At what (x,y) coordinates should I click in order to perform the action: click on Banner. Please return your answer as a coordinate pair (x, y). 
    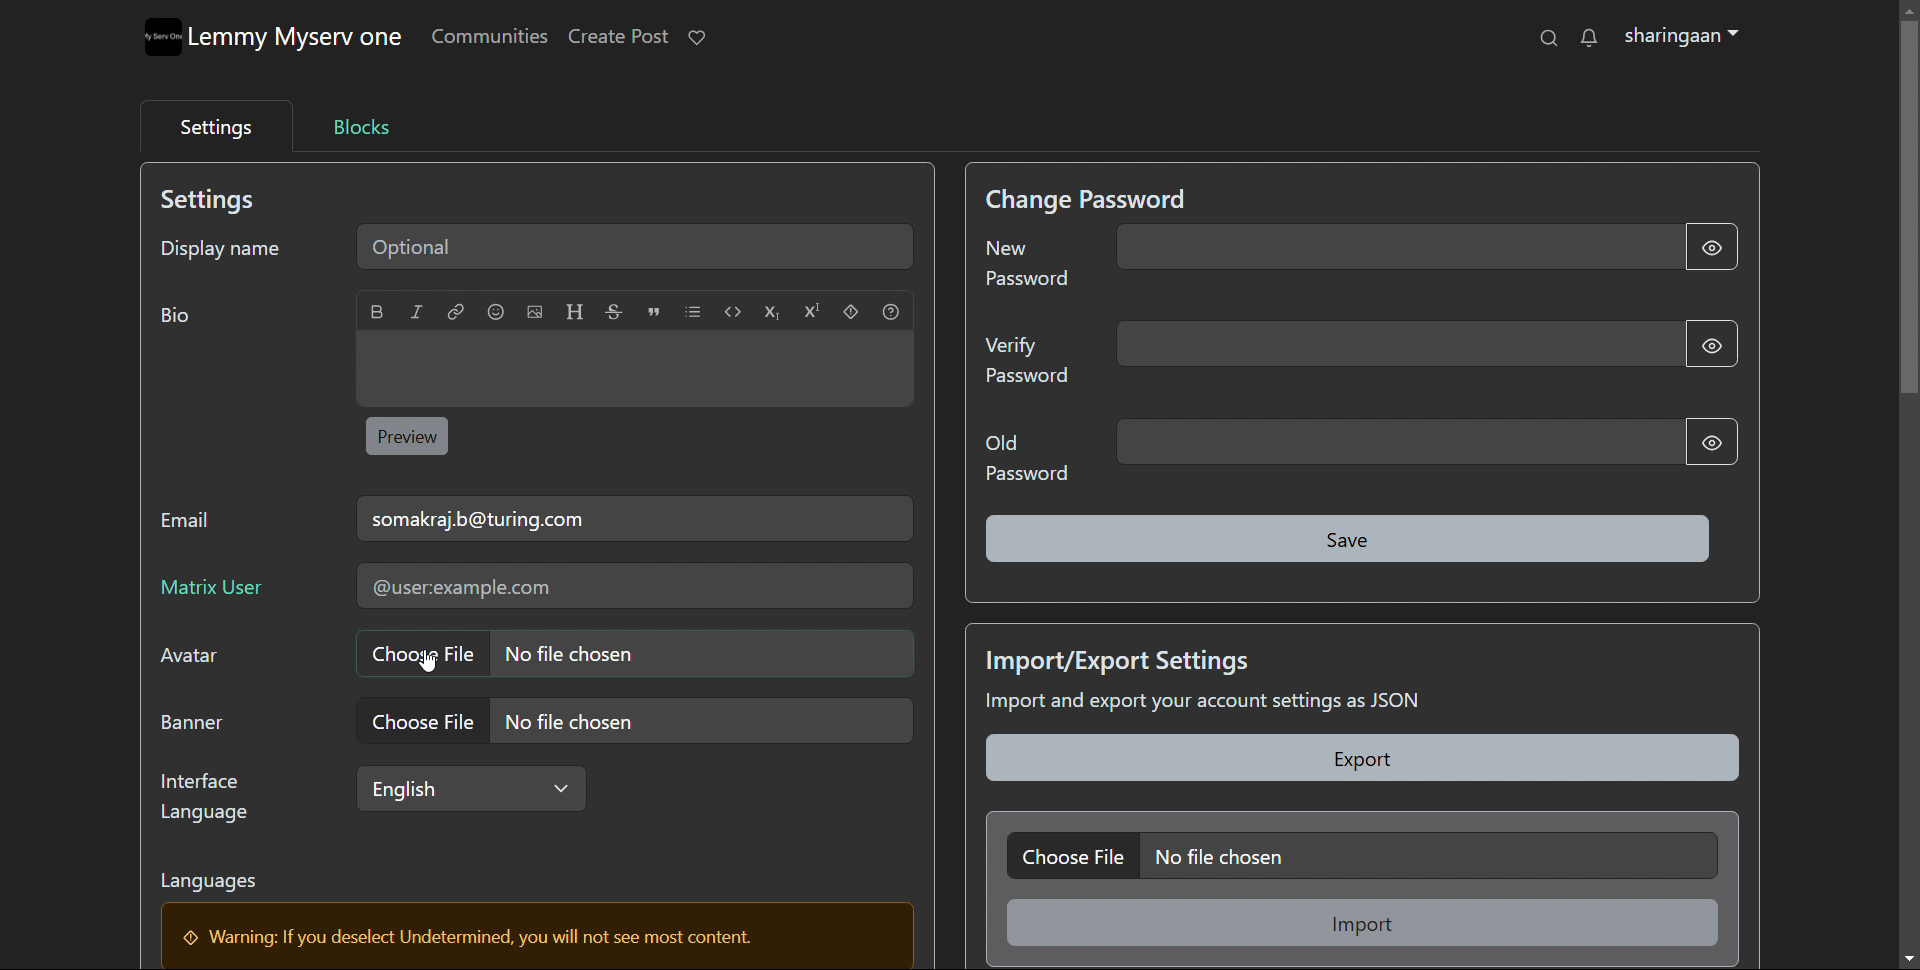
    Looking at the image, I should click on (202, 724).